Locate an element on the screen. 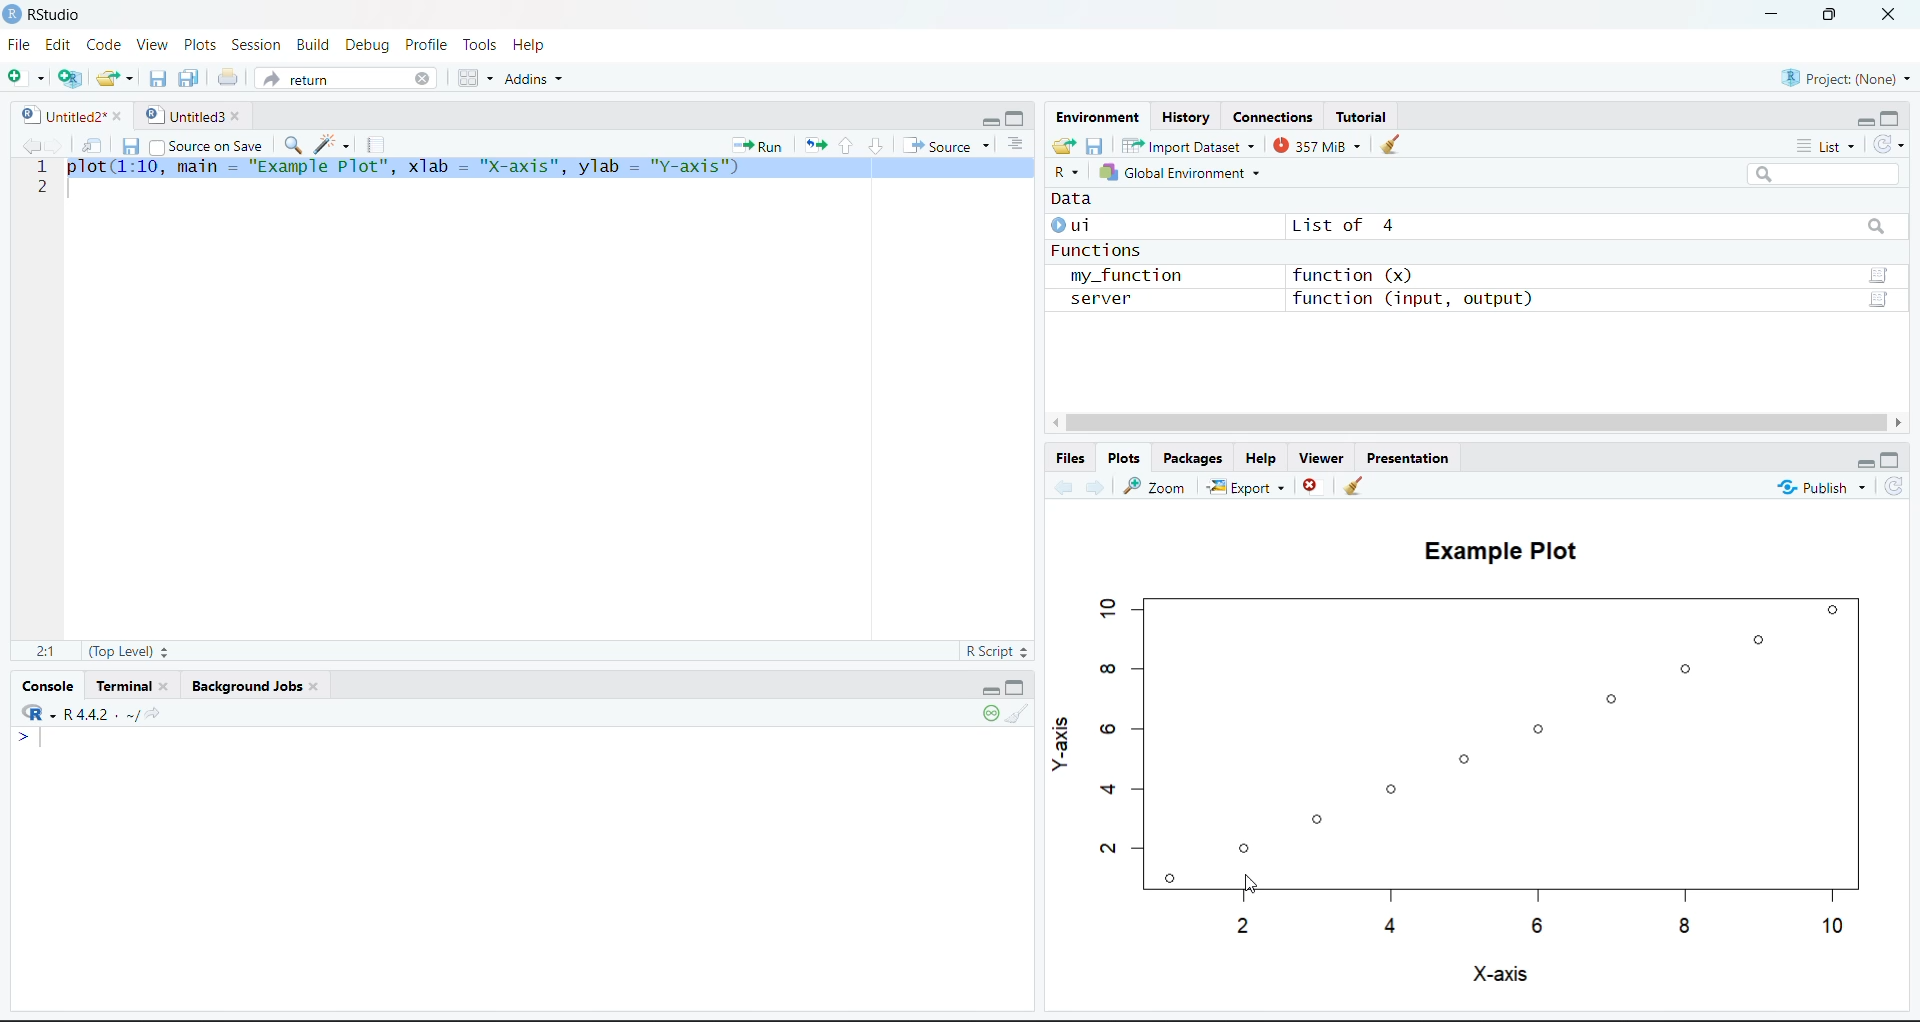  Save all open documents (Ctrl + Alt + S) is located at coordinates (190, 80).